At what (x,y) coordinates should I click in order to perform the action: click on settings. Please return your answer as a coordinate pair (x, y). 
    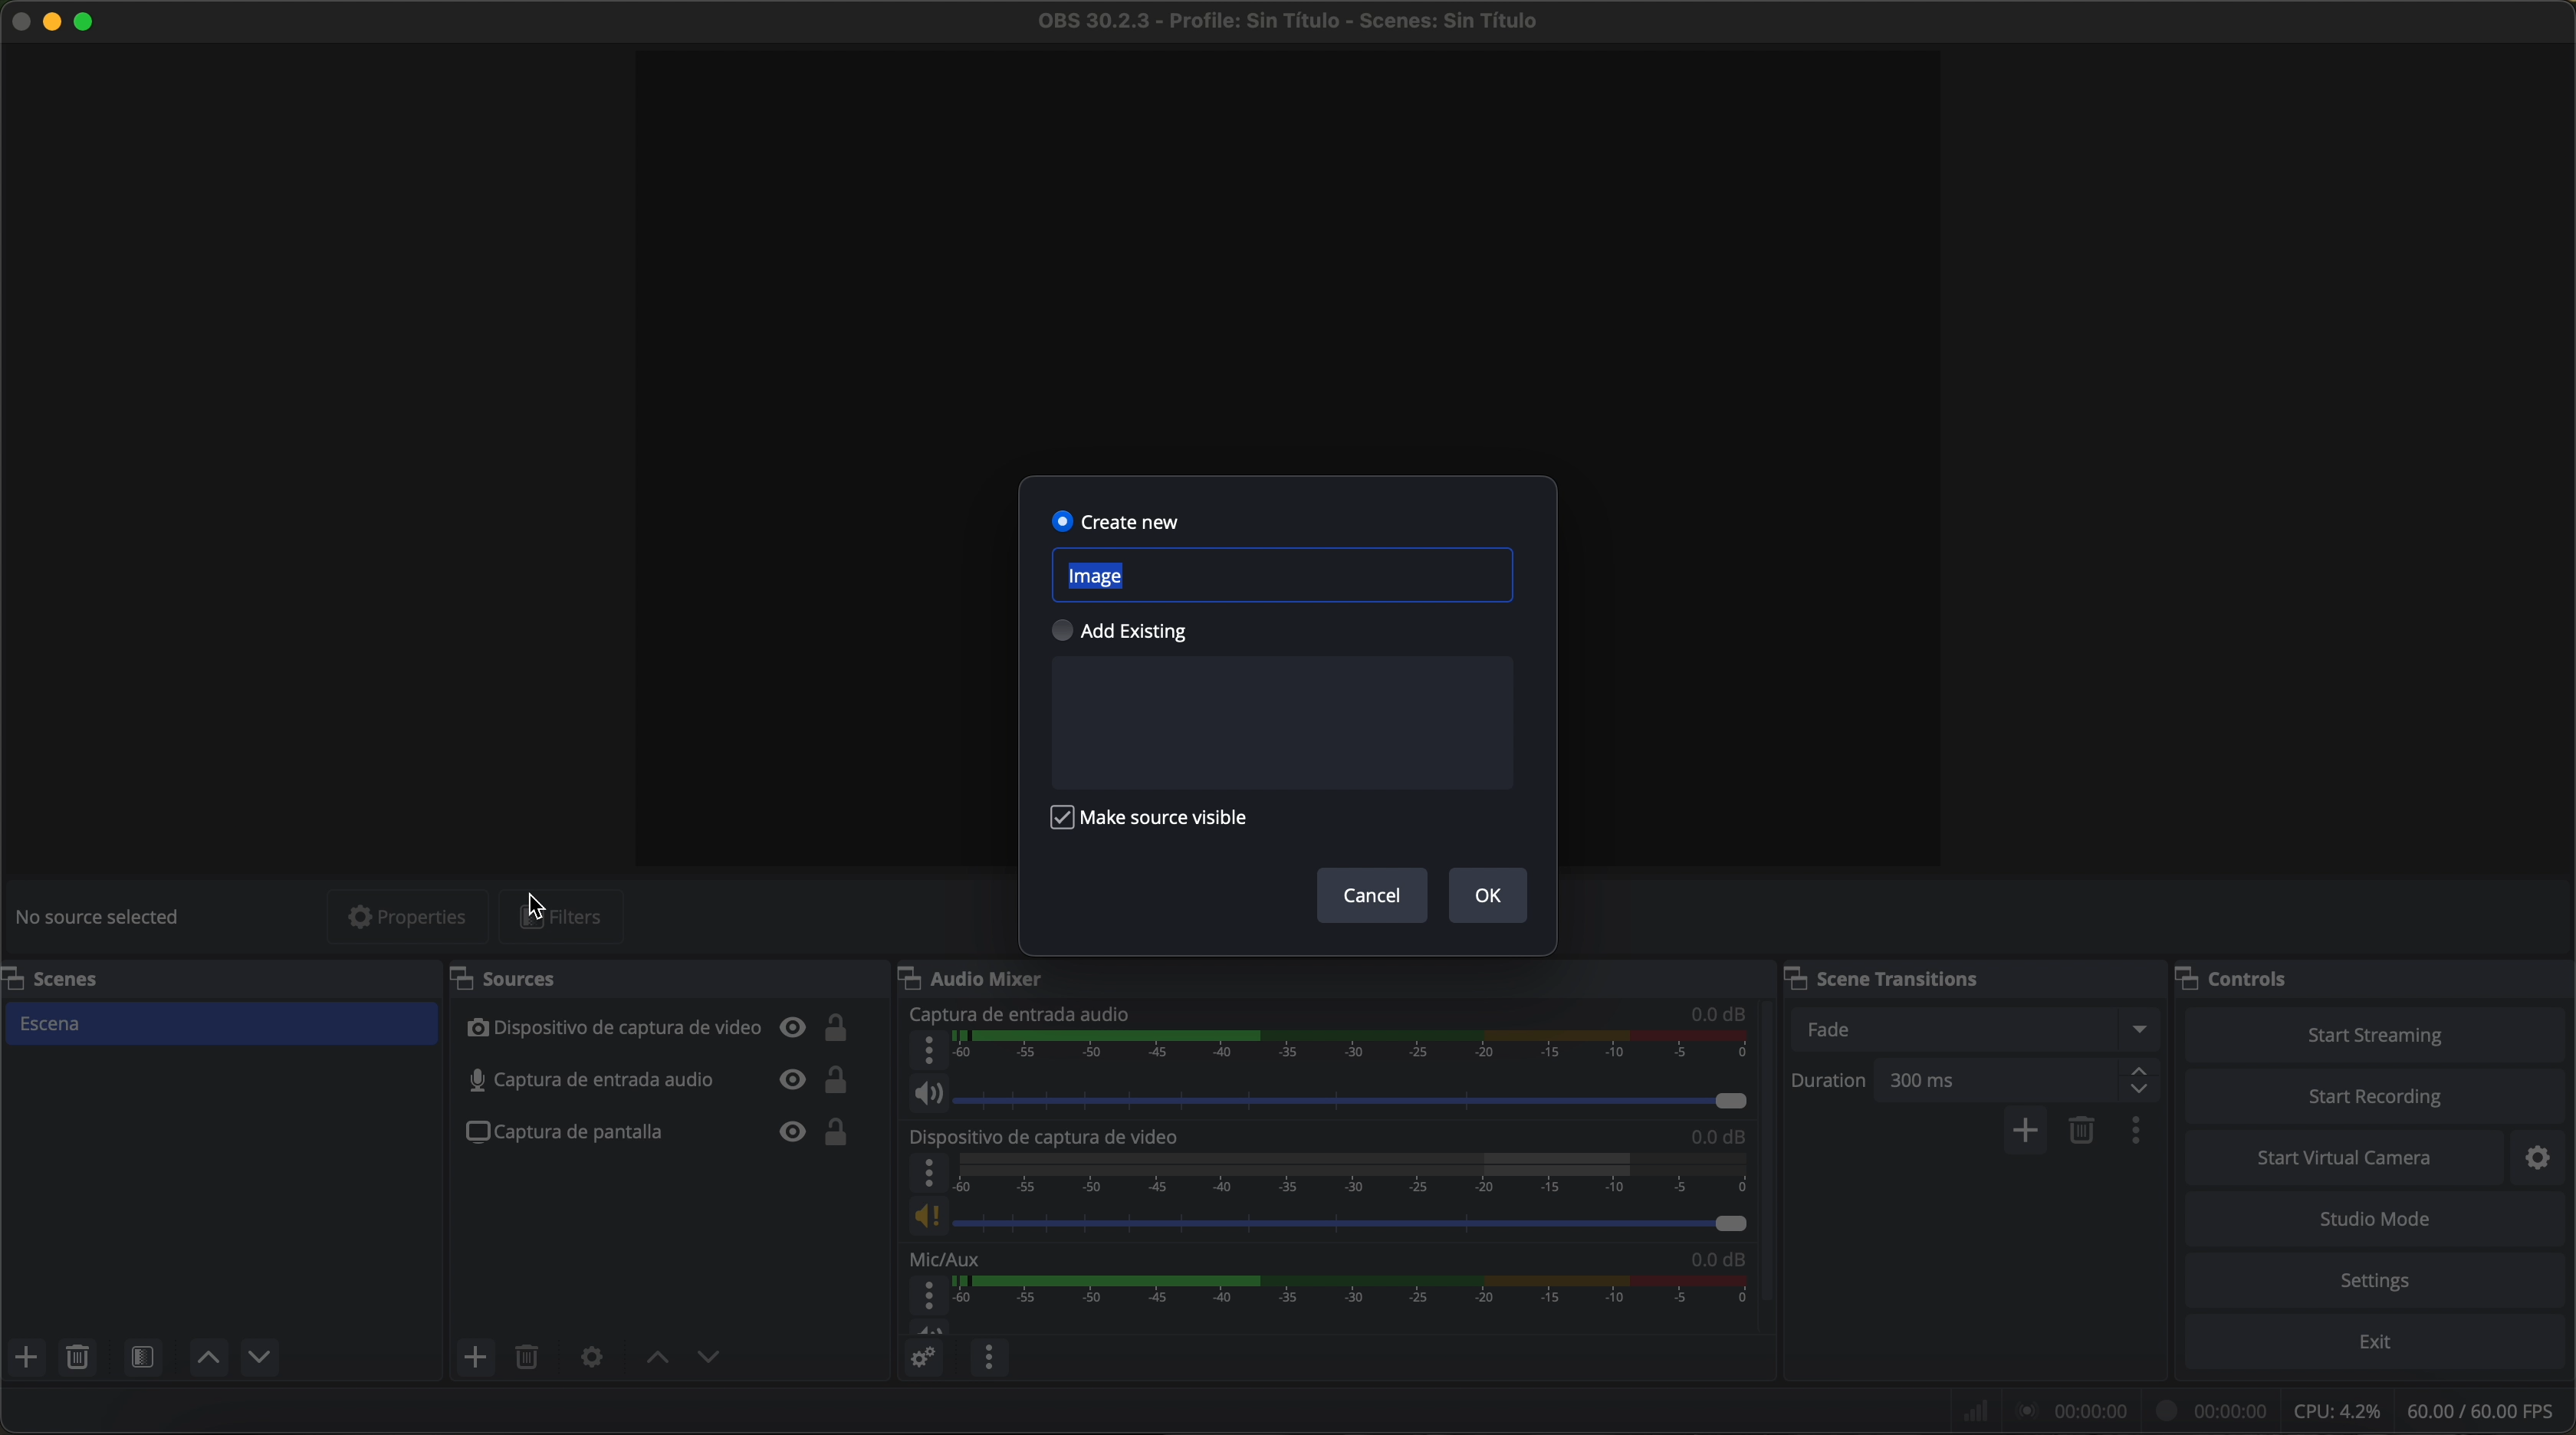
    Looking at the image, I should click on (2381, 1282).